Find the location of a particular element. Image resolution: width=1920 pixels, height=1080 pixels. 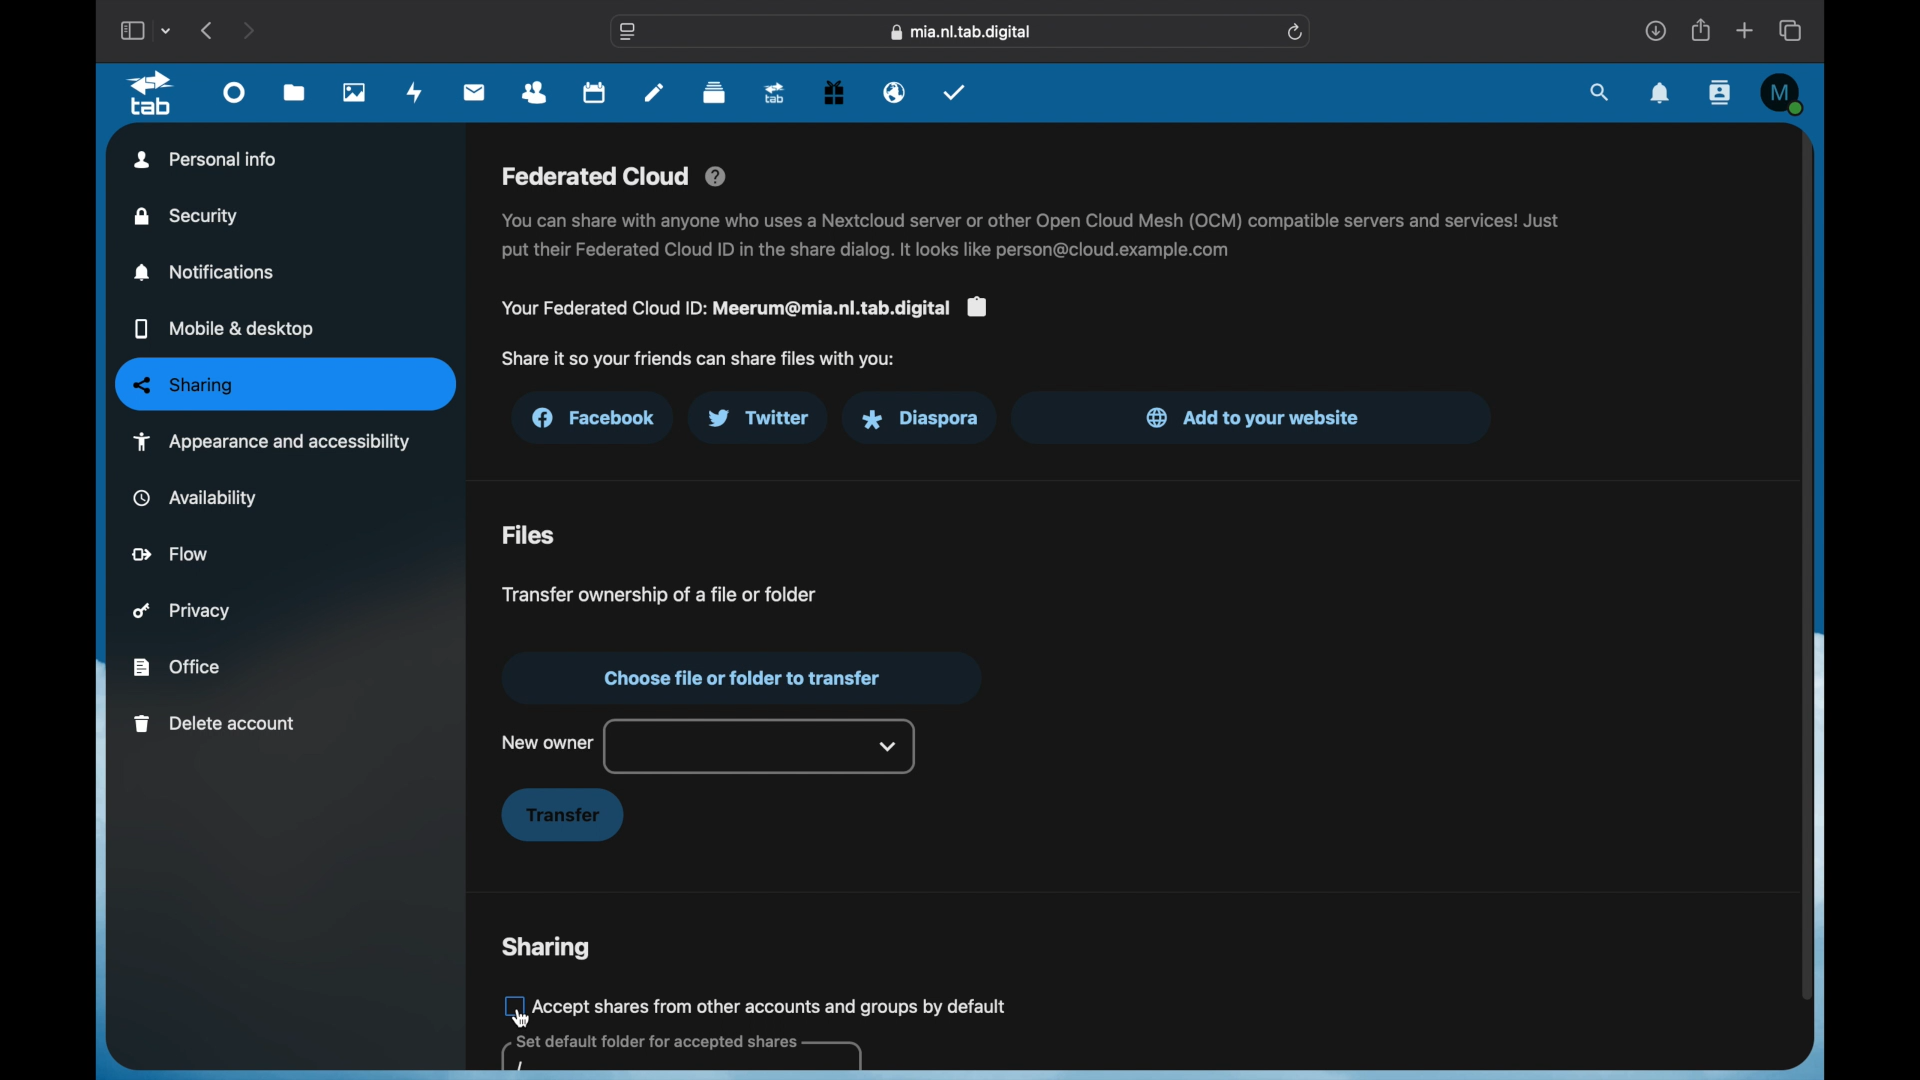

transfer of a file or folder is located at coordinates (656, 593).